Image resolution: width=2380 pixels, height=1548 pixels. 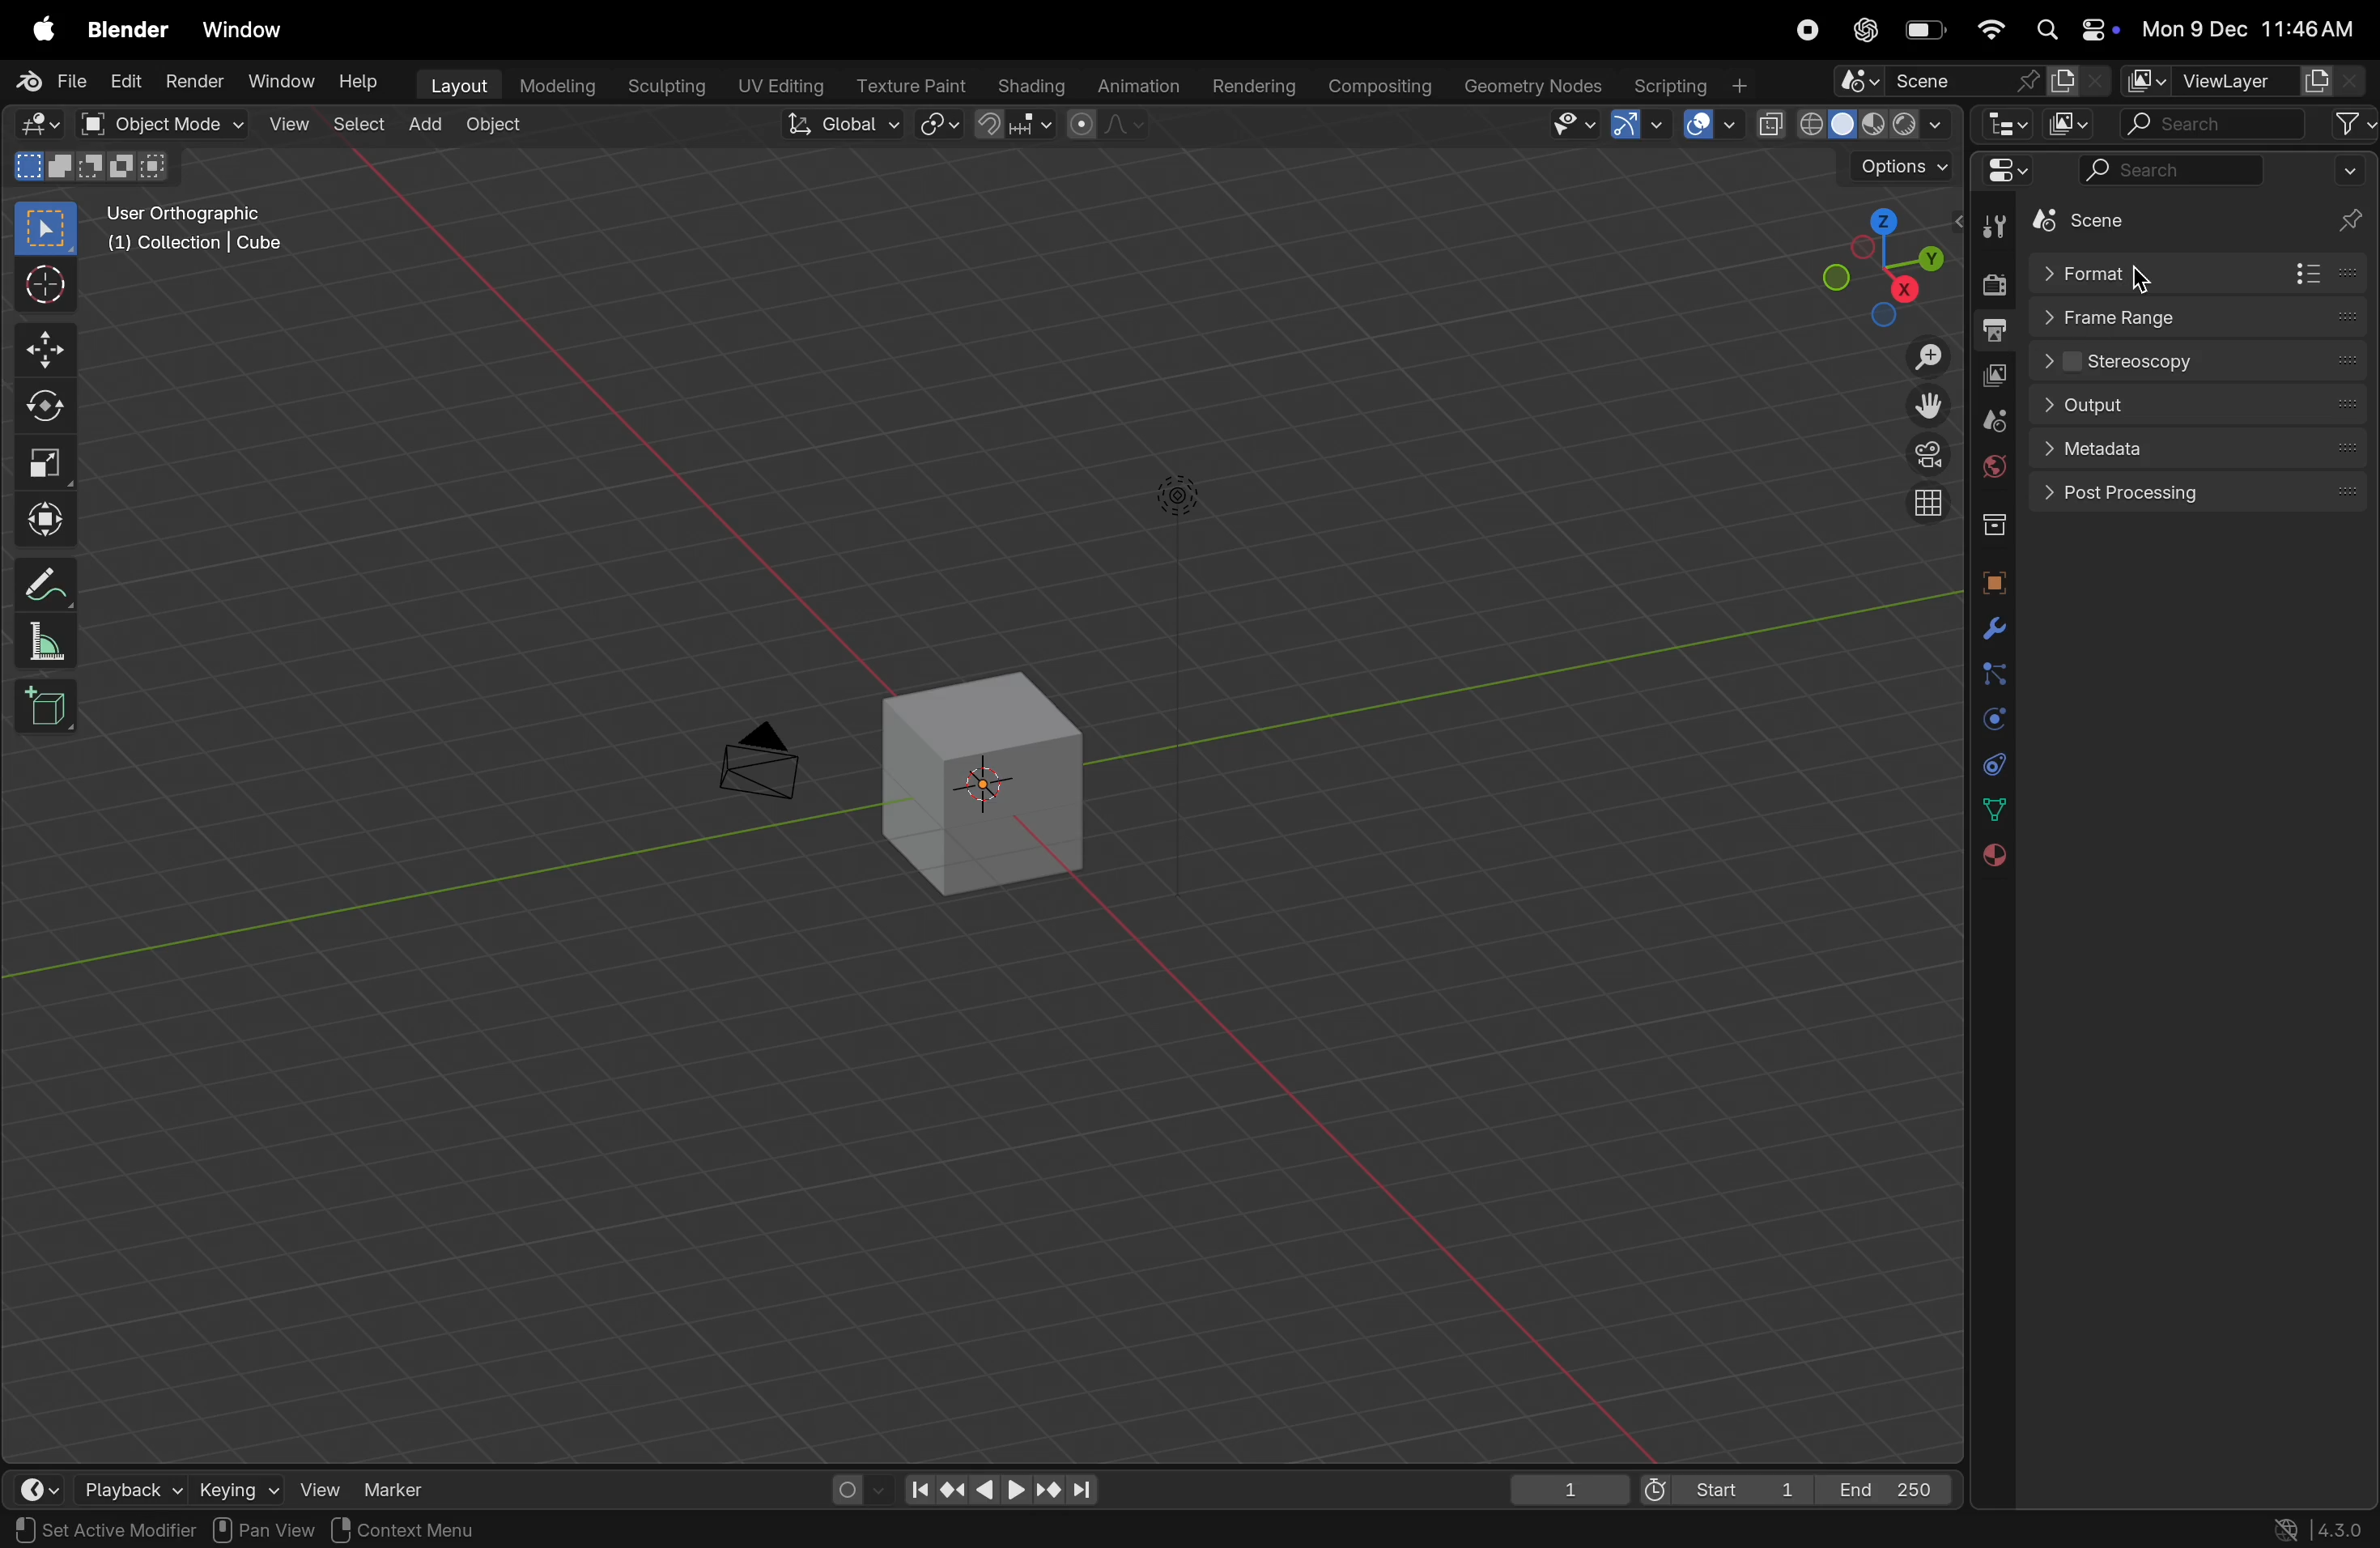 What do you see at coordinates (842, 127) in the screenshot?
I see `` at bounding box center [842, 127].